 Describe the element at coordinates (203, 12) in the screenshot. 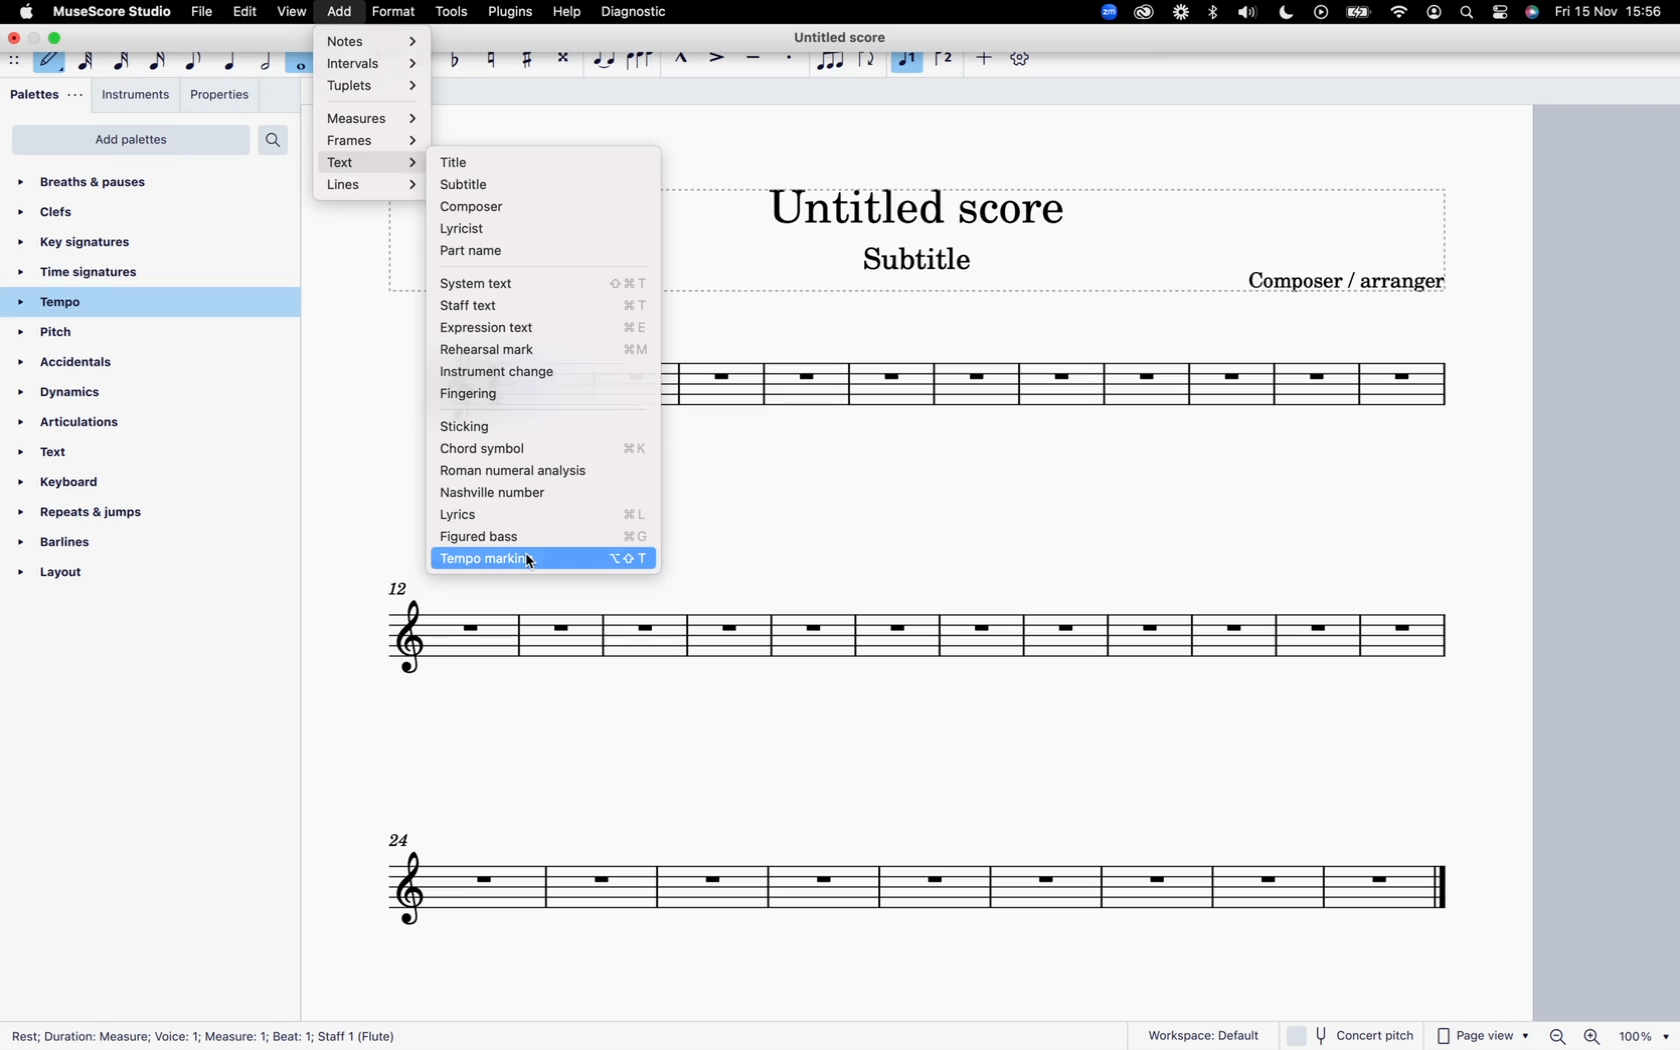

I see `file` at that location.